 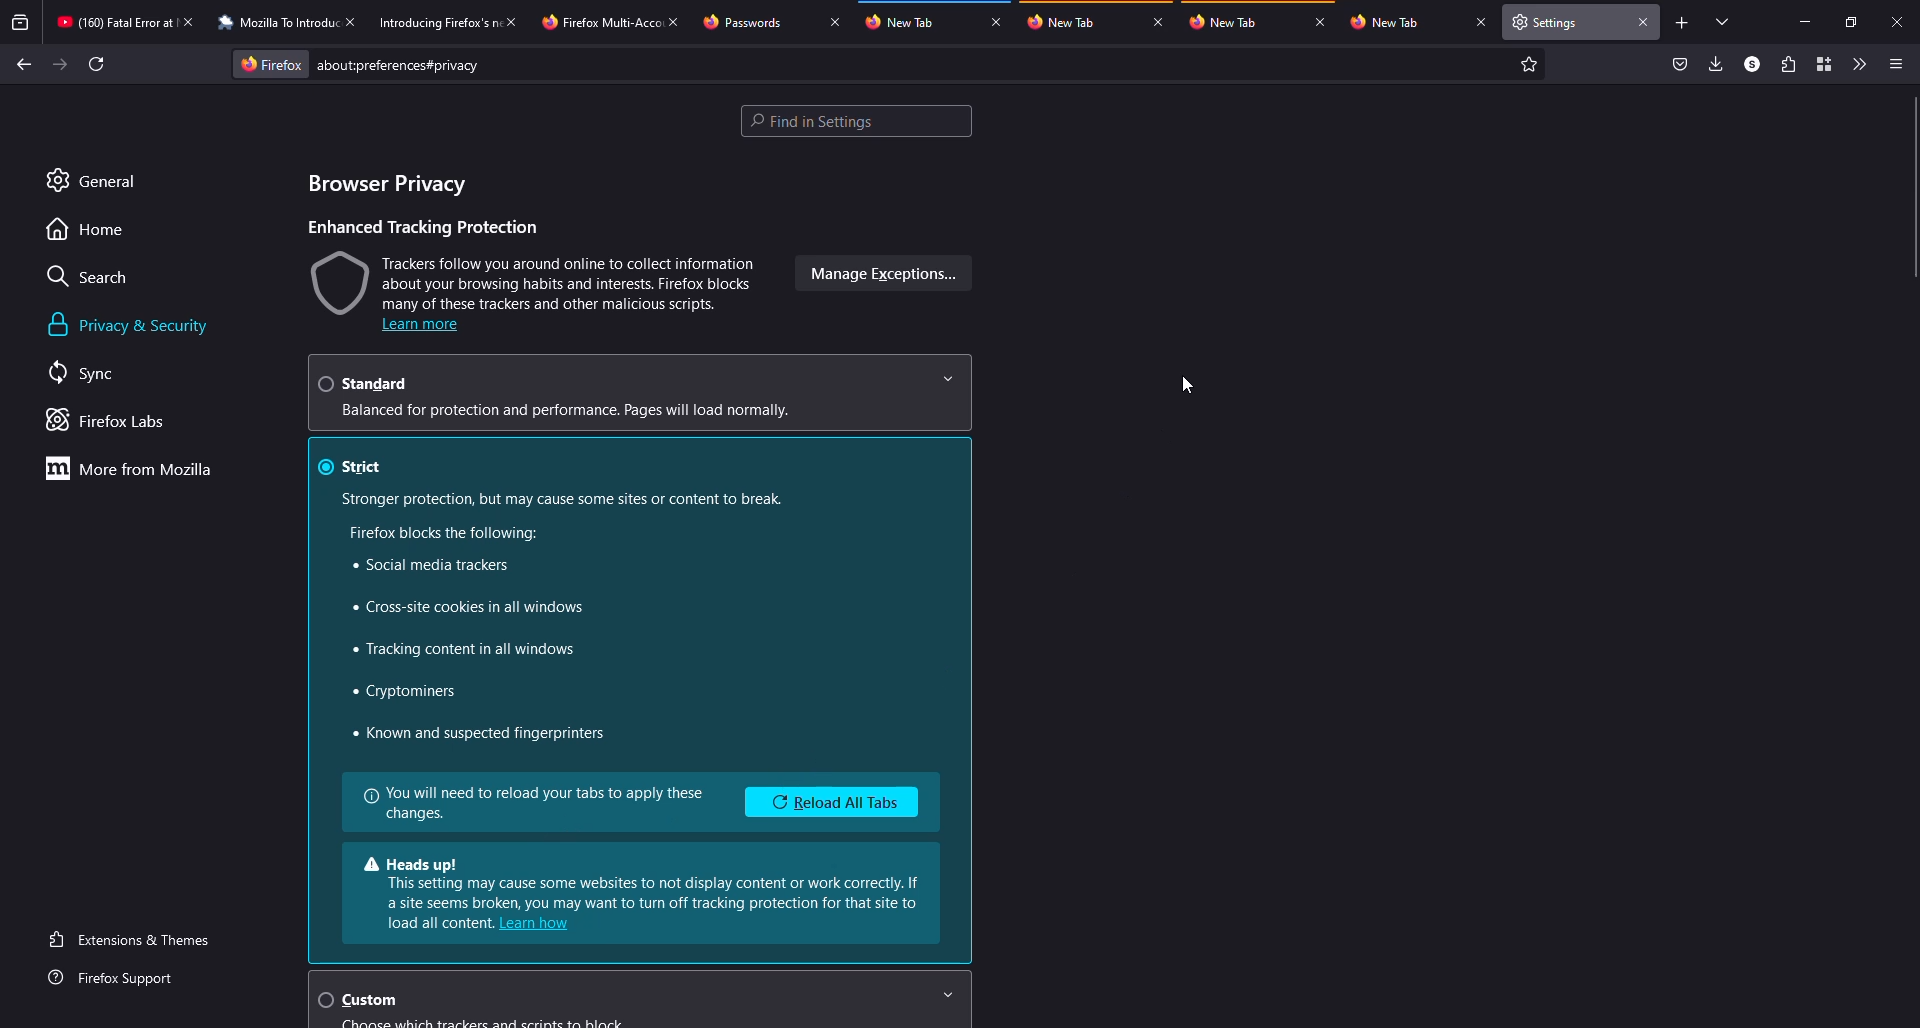 What do you see at coordinates (1681, 62) in the screenshot?
I see `save to pocket` at bounding box center [1681, 62].